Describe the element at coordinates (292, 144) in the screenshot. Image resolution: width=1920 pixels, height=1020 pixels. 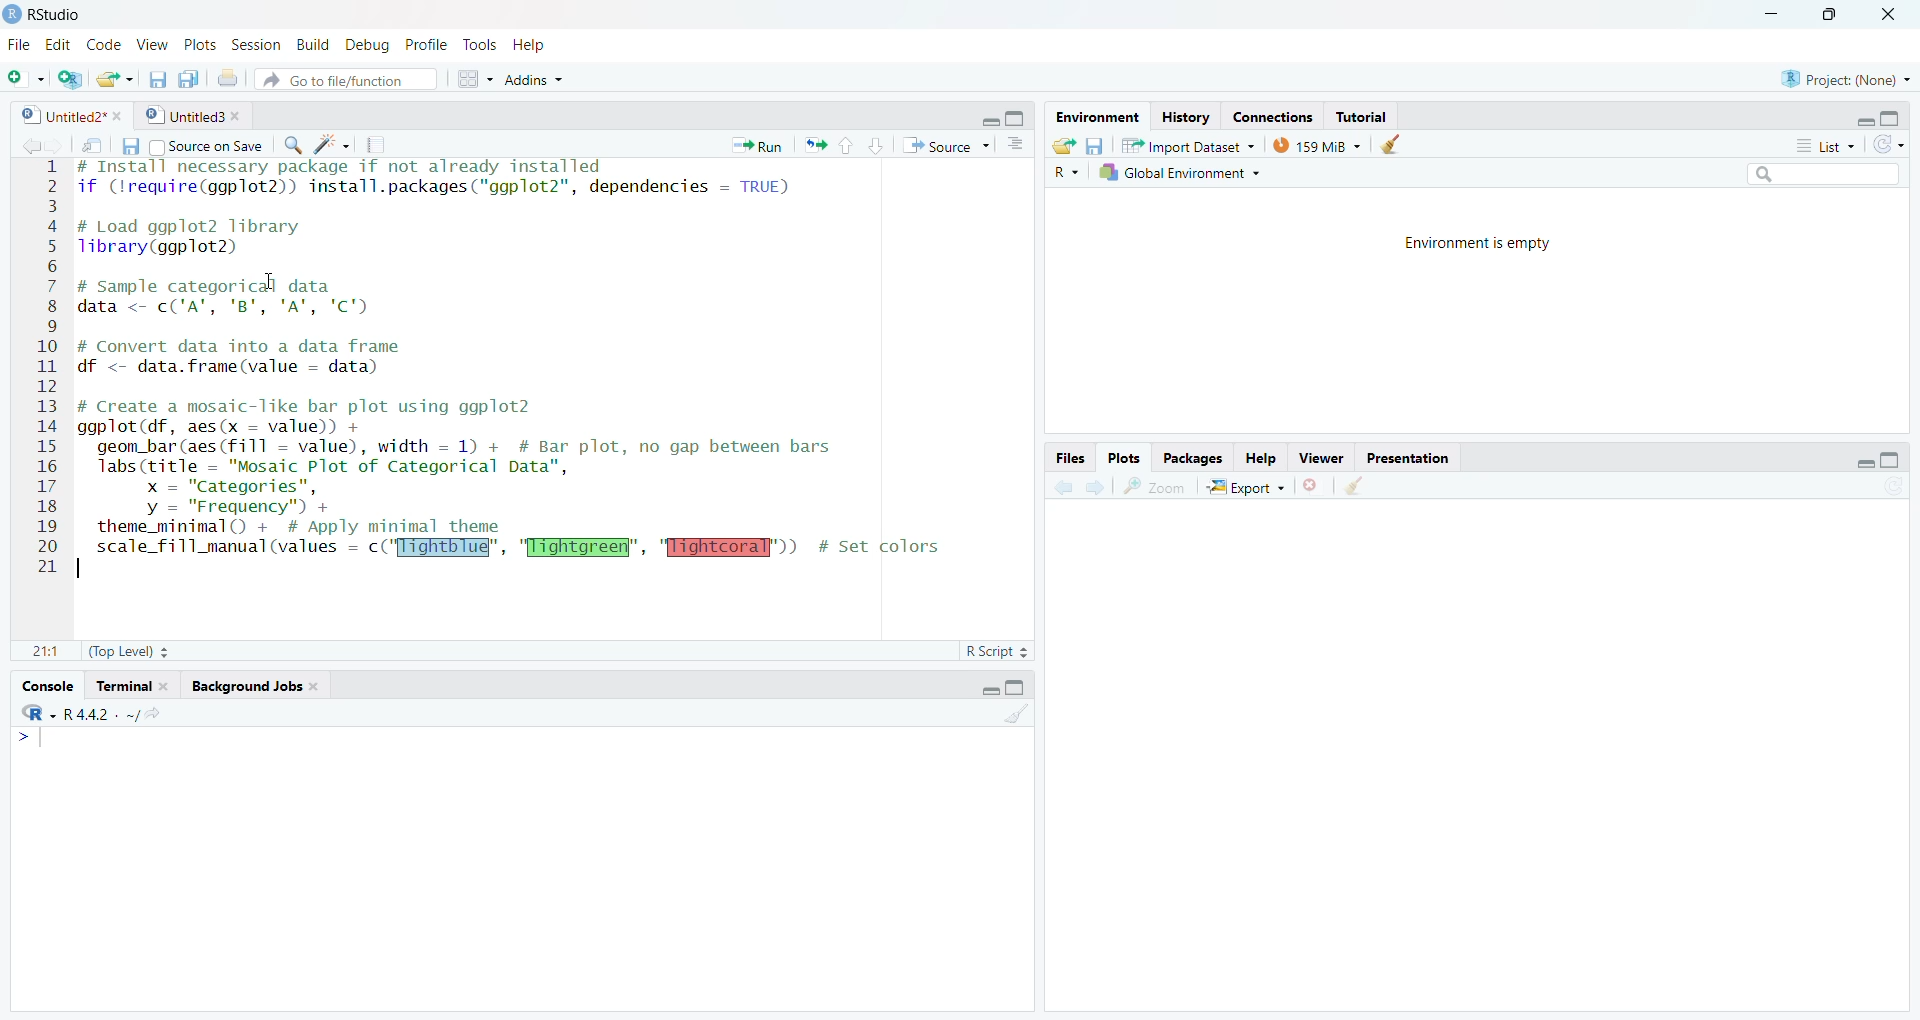
I see `Find/Replace` at that location.